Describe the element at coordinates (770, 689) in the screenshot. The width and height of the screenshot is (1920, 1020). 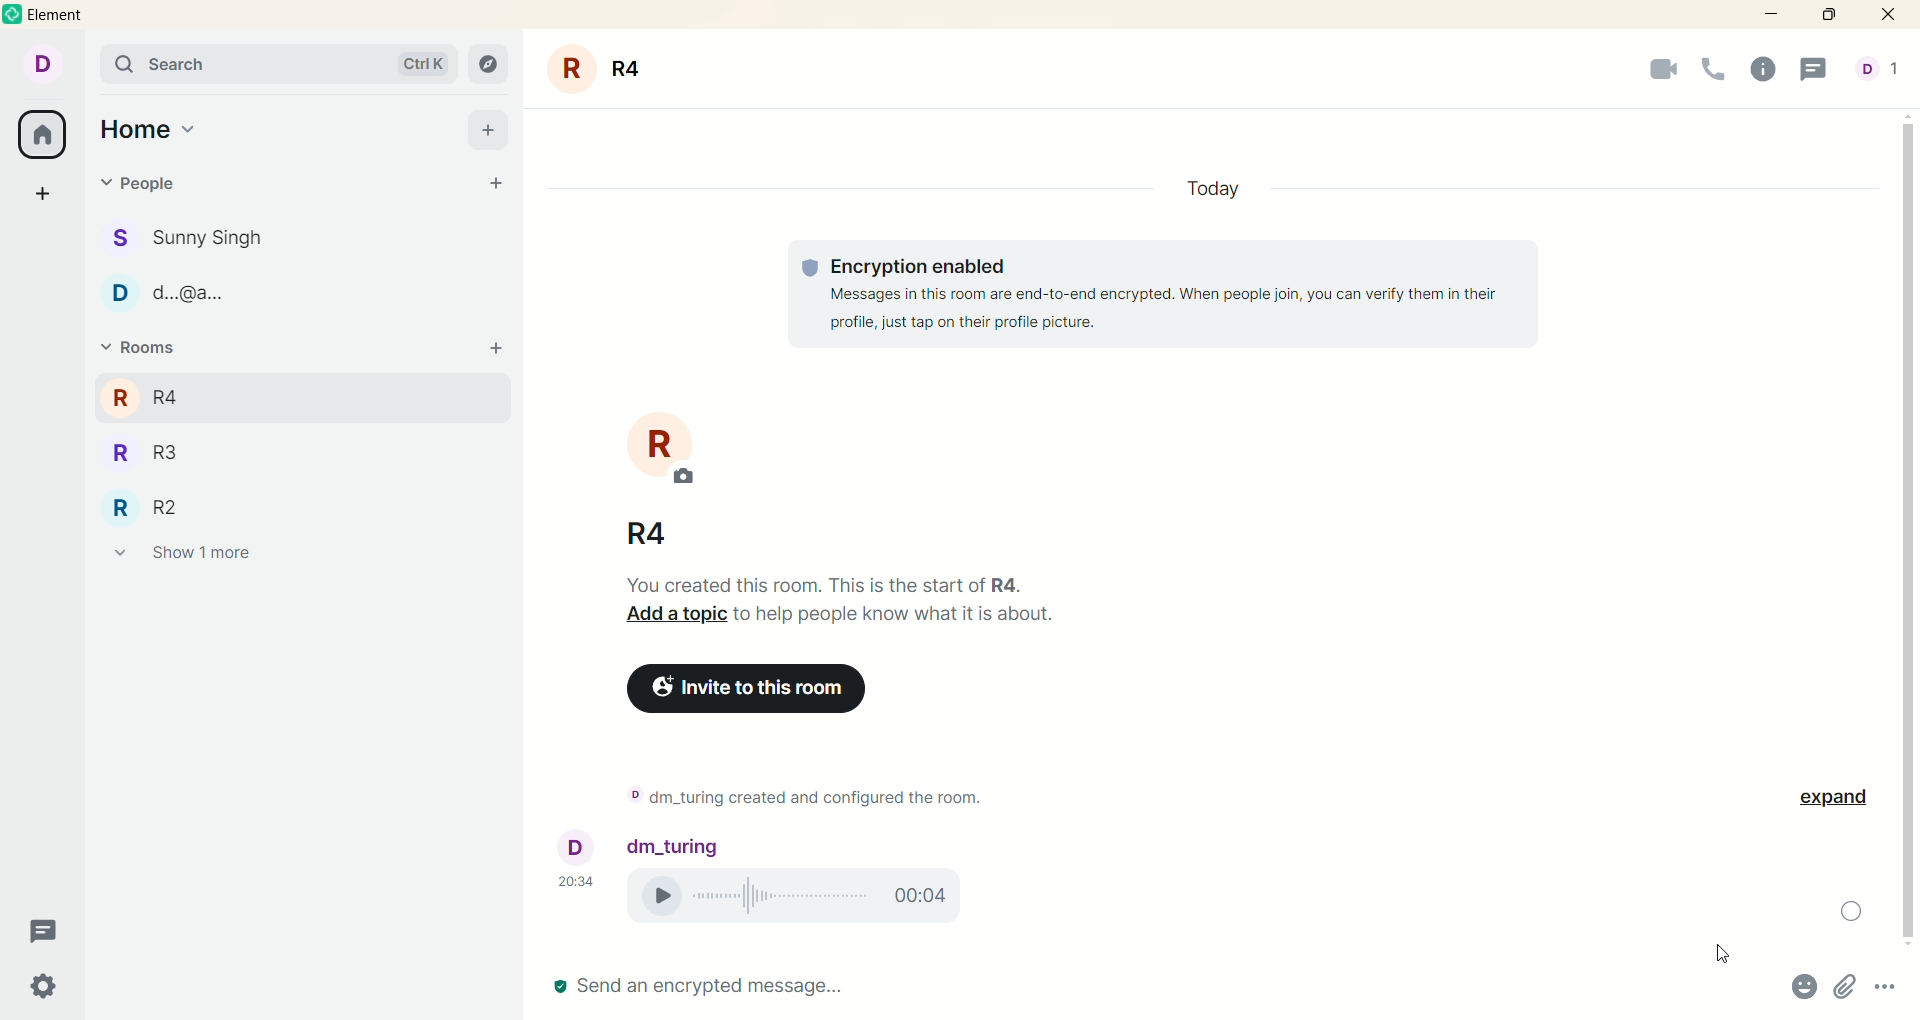
I see `invite to this room` at that location.